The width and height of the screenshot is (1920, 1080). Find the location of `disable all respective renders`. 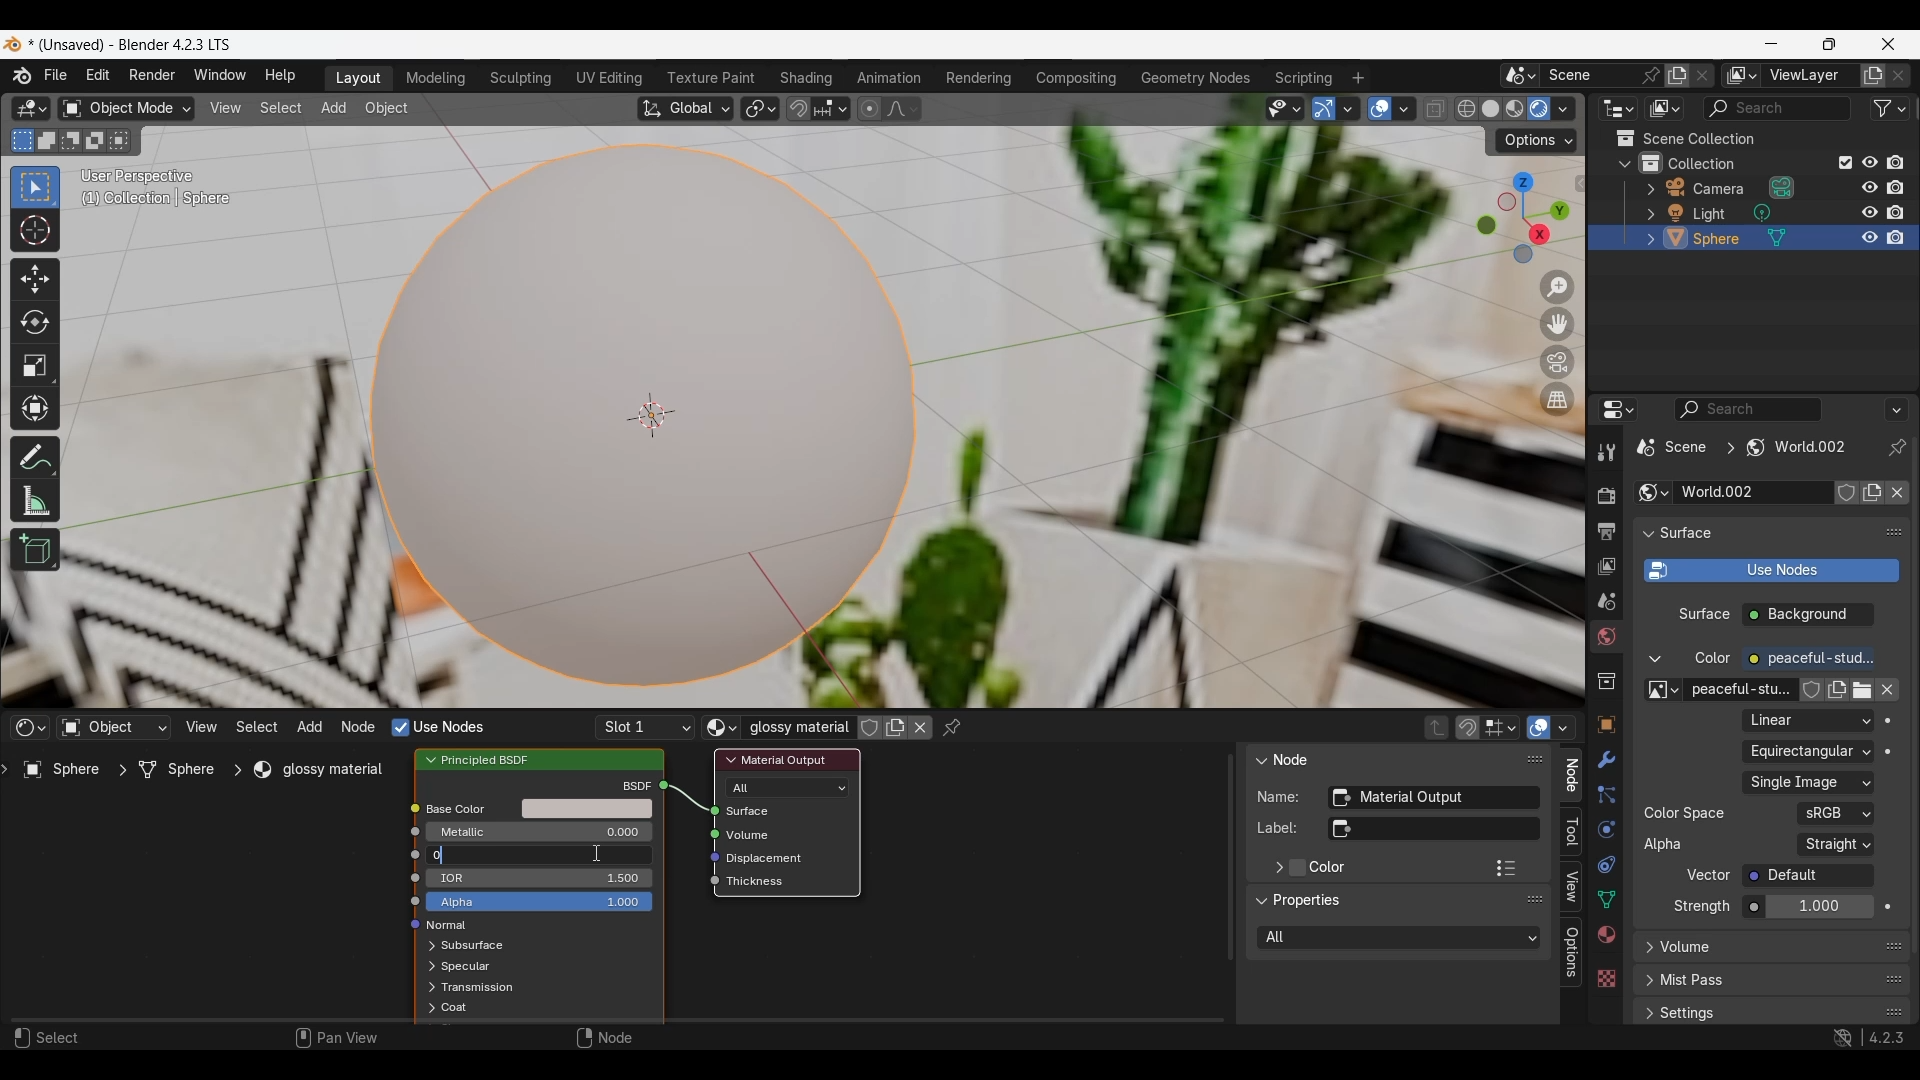

disable all respective renders is located at coordinates (1901, 189).